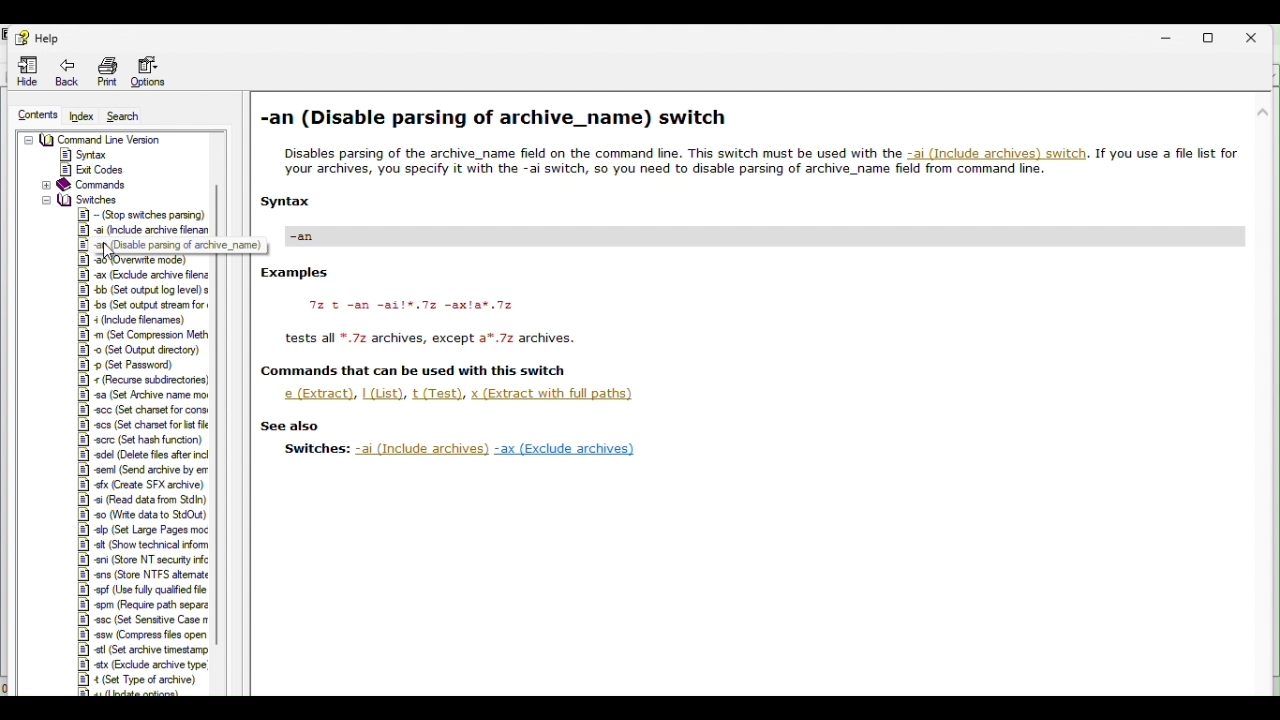 The height and width of the screenshot is (720, 1280). What do you see at coordinates (137, 470) in the screenshot?
I see `|&] semi (Send archive by er` at bounding box center [137, 470].